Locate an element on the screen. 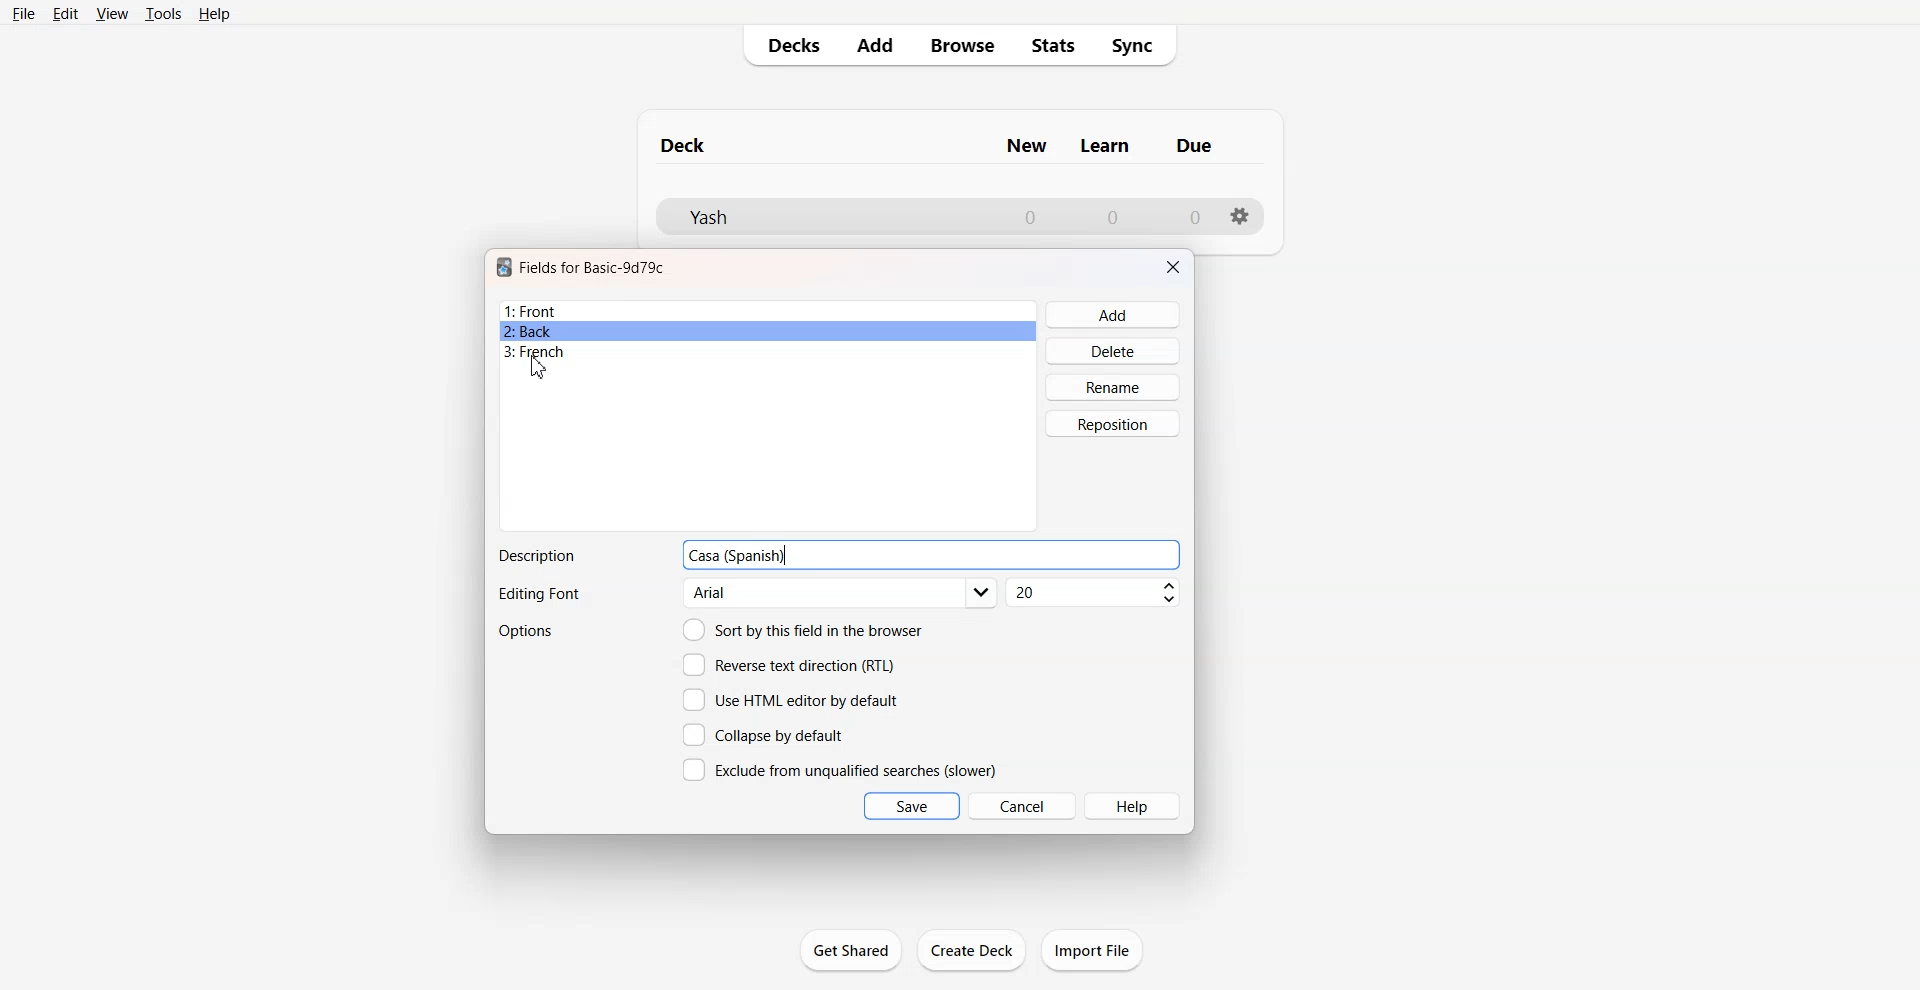  Back is located at coordinates (767, 331).